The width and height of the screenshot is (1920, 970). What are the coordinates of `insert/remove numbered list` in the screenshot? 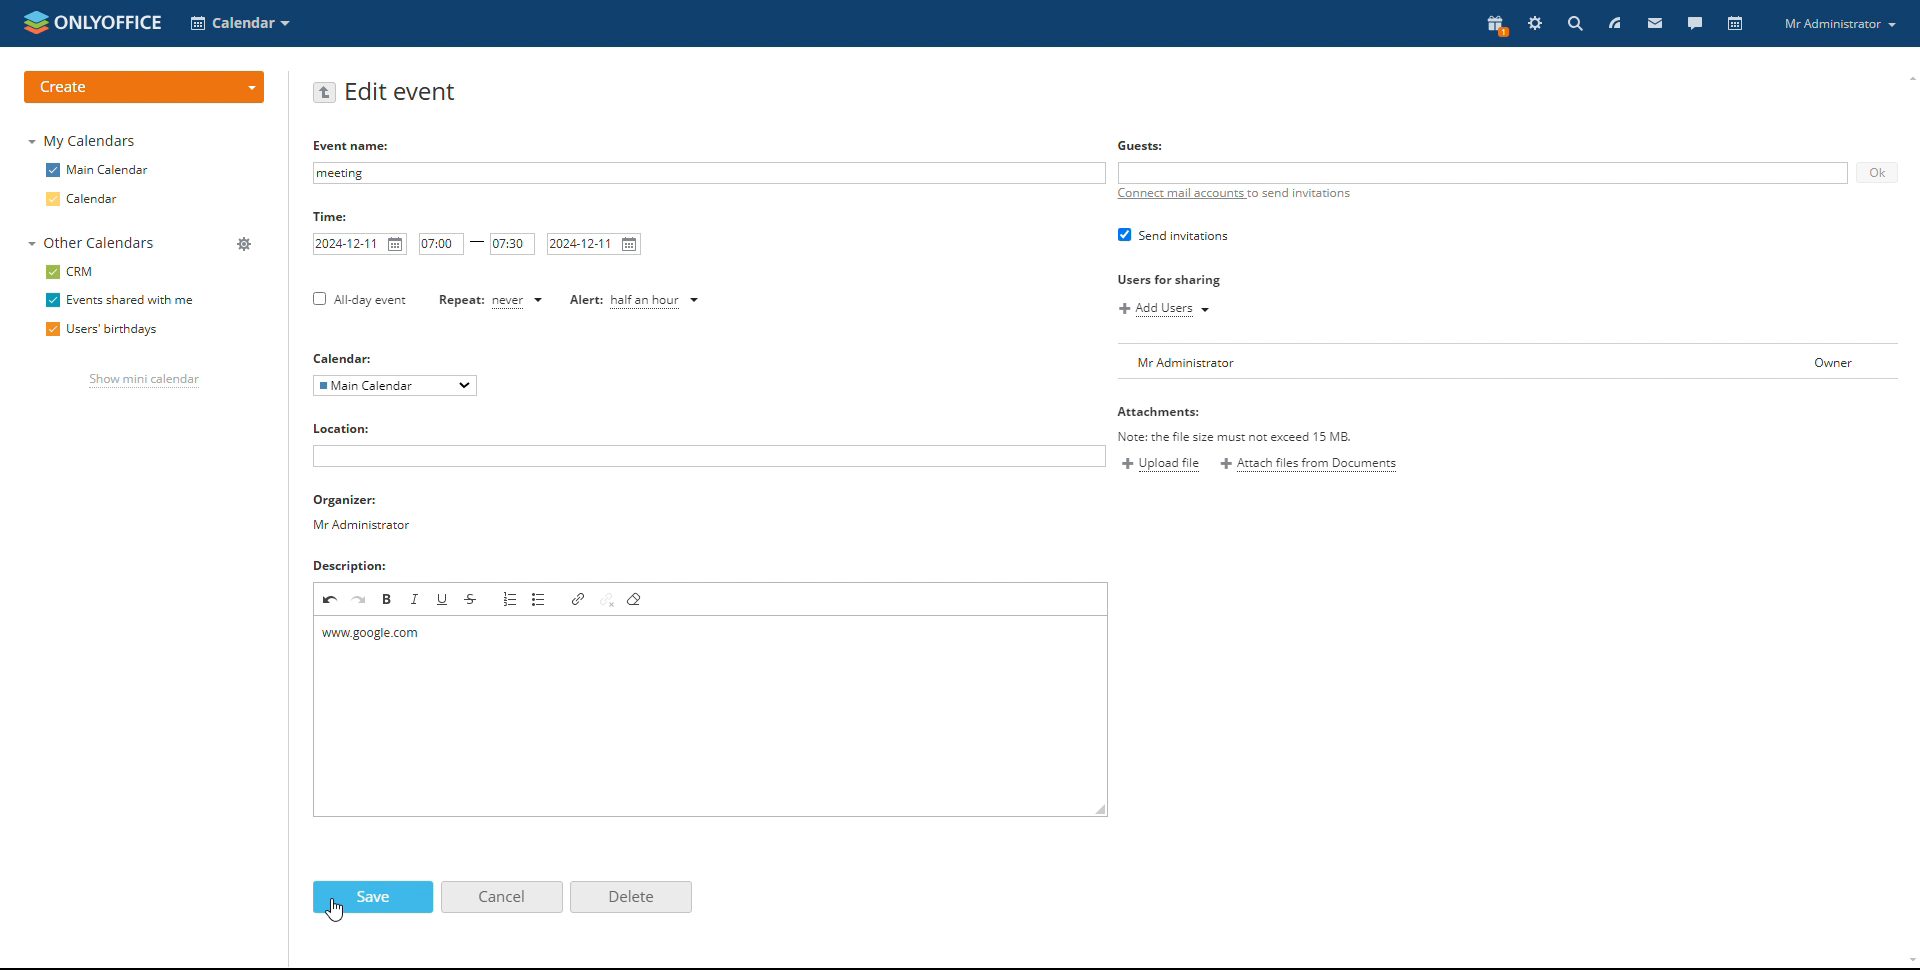 It's located at (510, 599).